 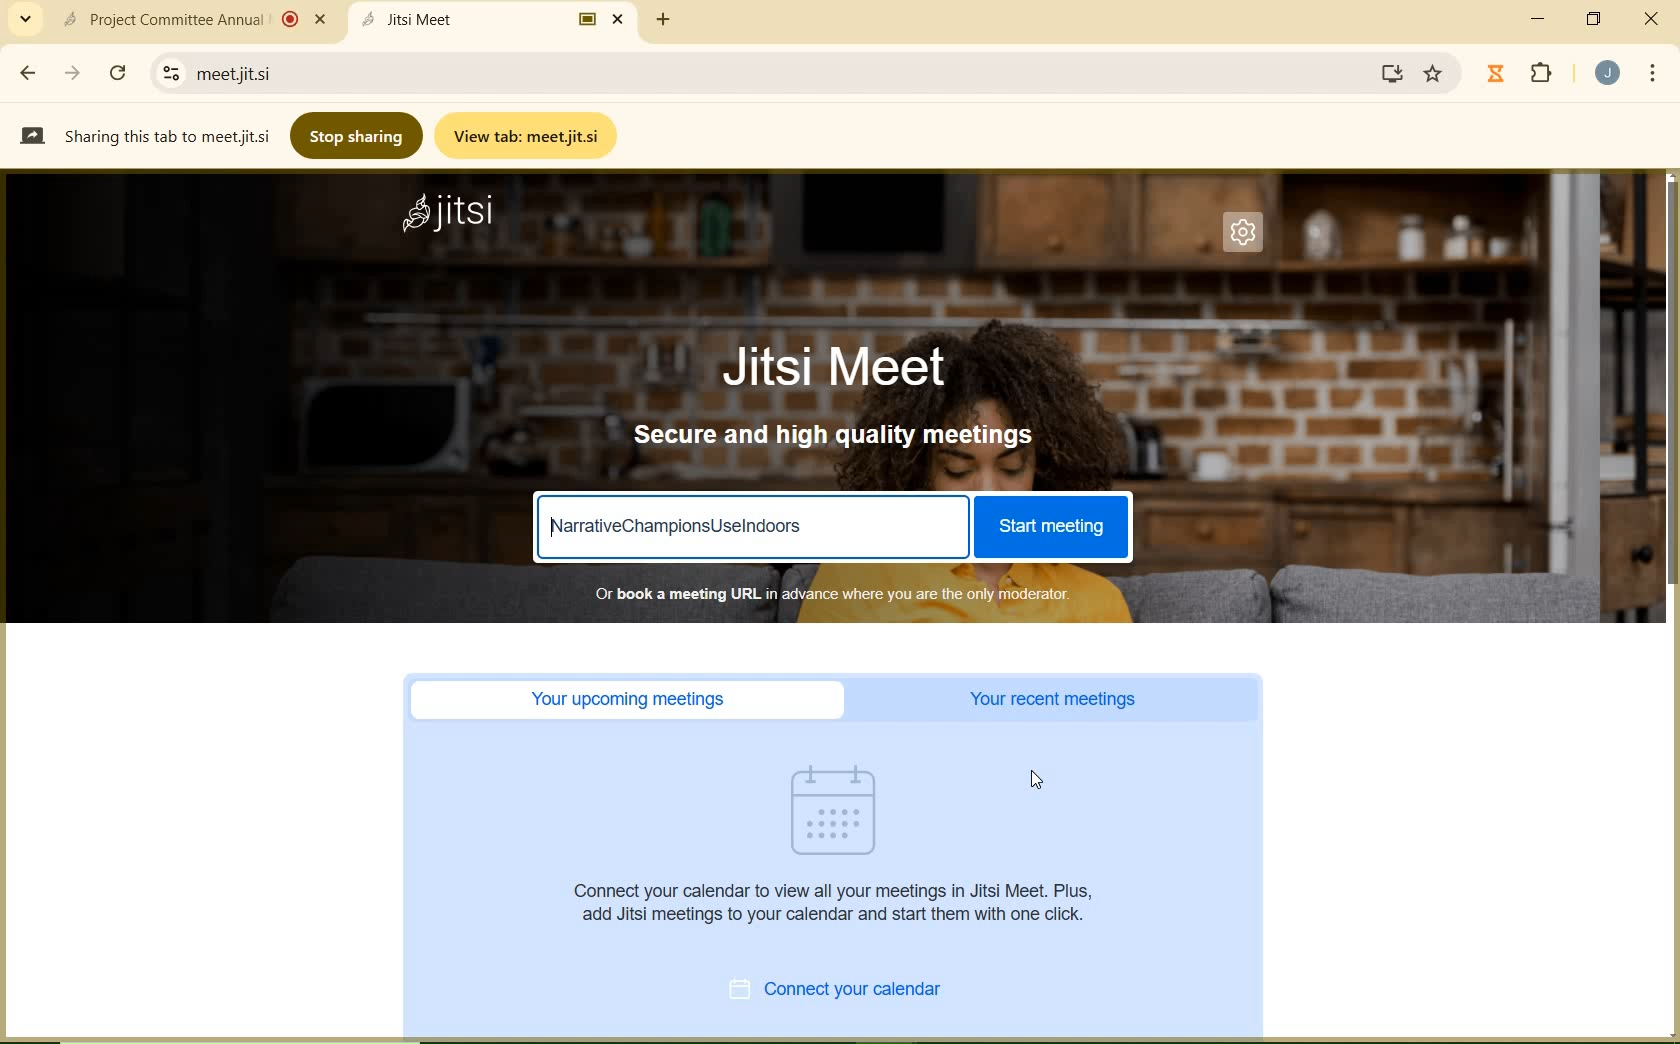 What do you see at coordinates (74, 74) in the screenshot?
I see `forward` at bounding box center [74, 74].